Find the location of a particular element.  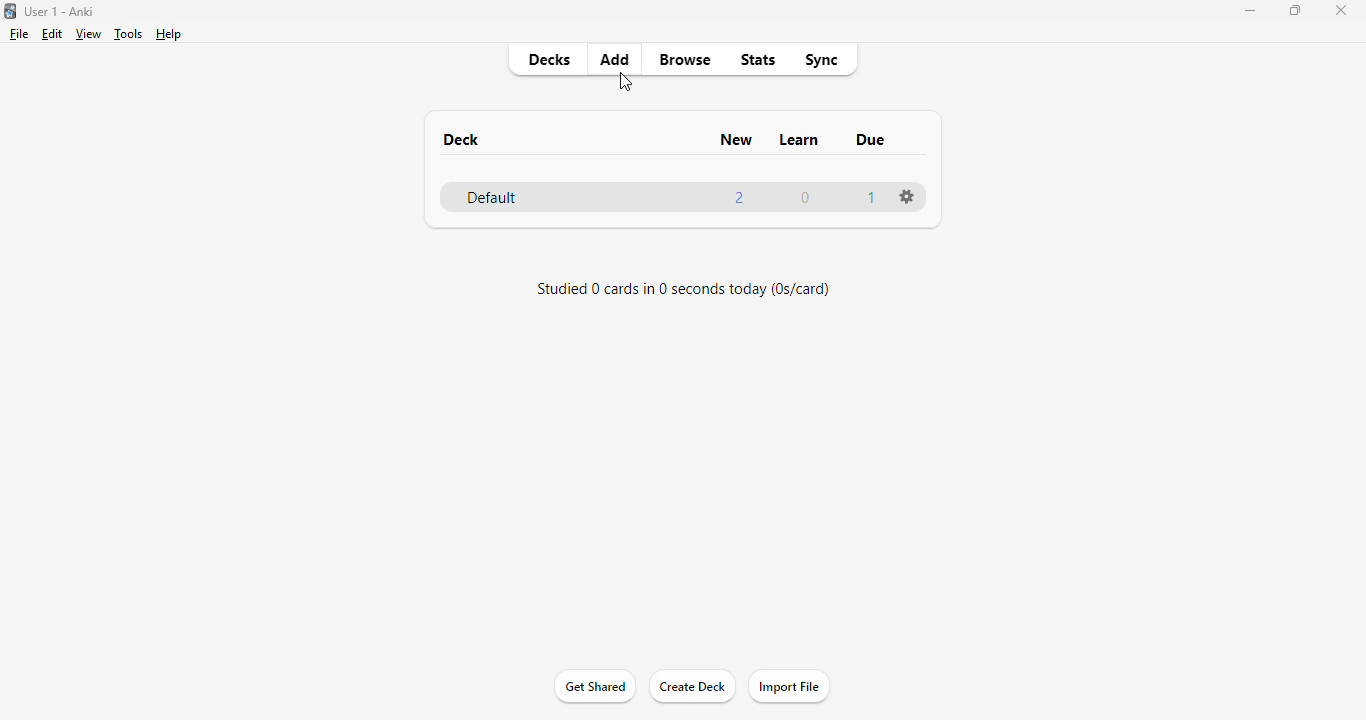

decks is located at coordinates (549, 59).